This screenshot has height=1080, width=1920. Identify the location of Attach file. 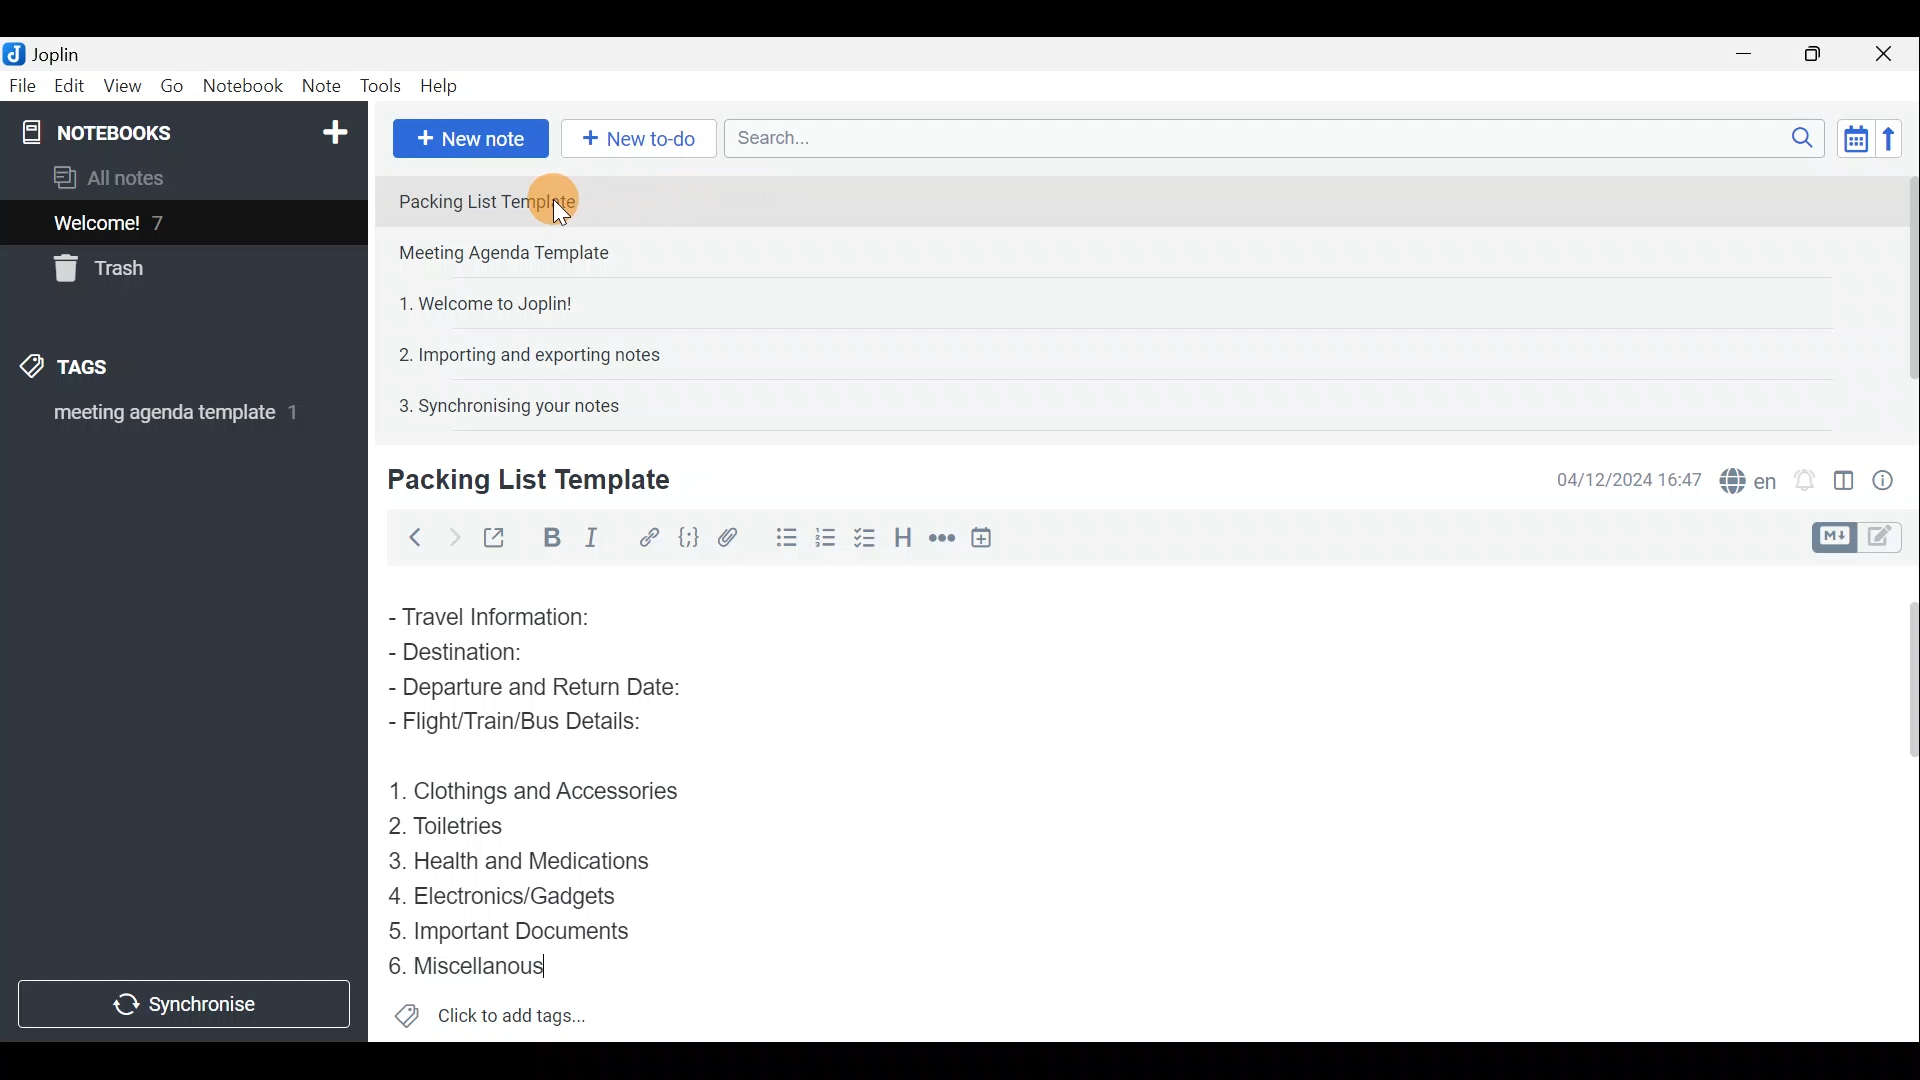
(728, 536).